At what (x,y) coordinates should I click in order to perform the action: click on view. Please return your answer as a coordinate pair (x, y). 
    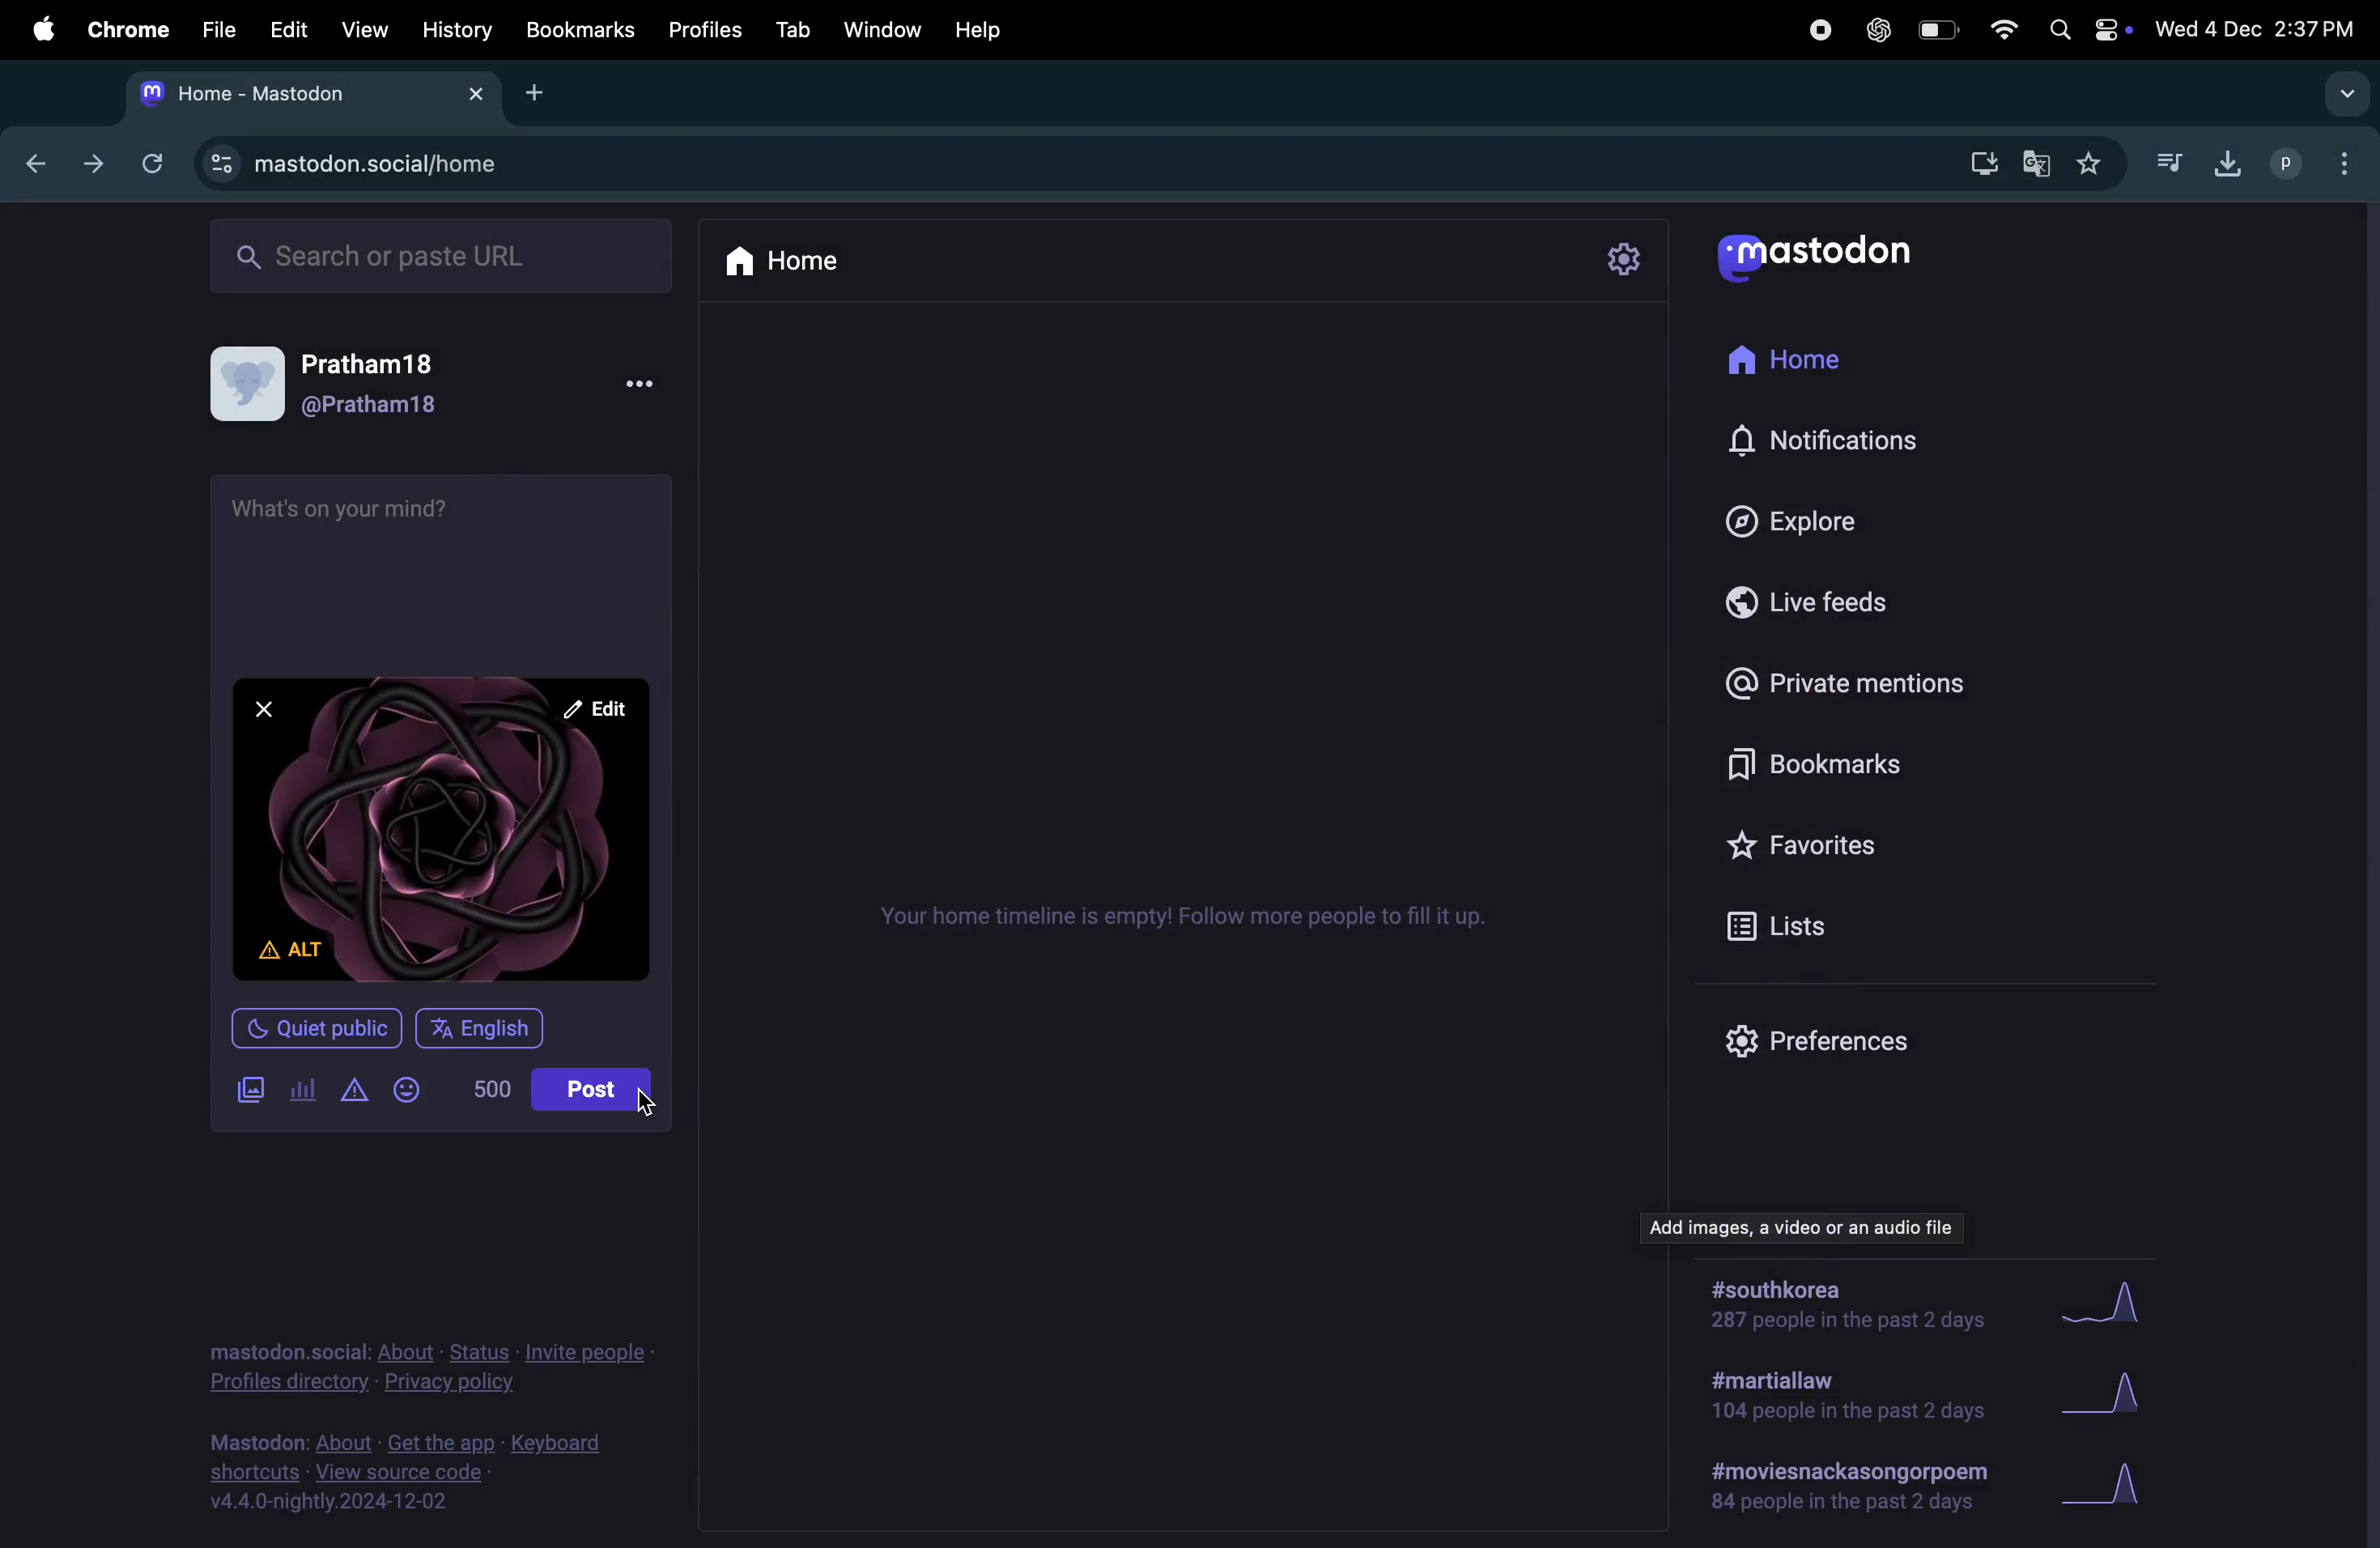
    Looking at the image, I should click on (363, 29).